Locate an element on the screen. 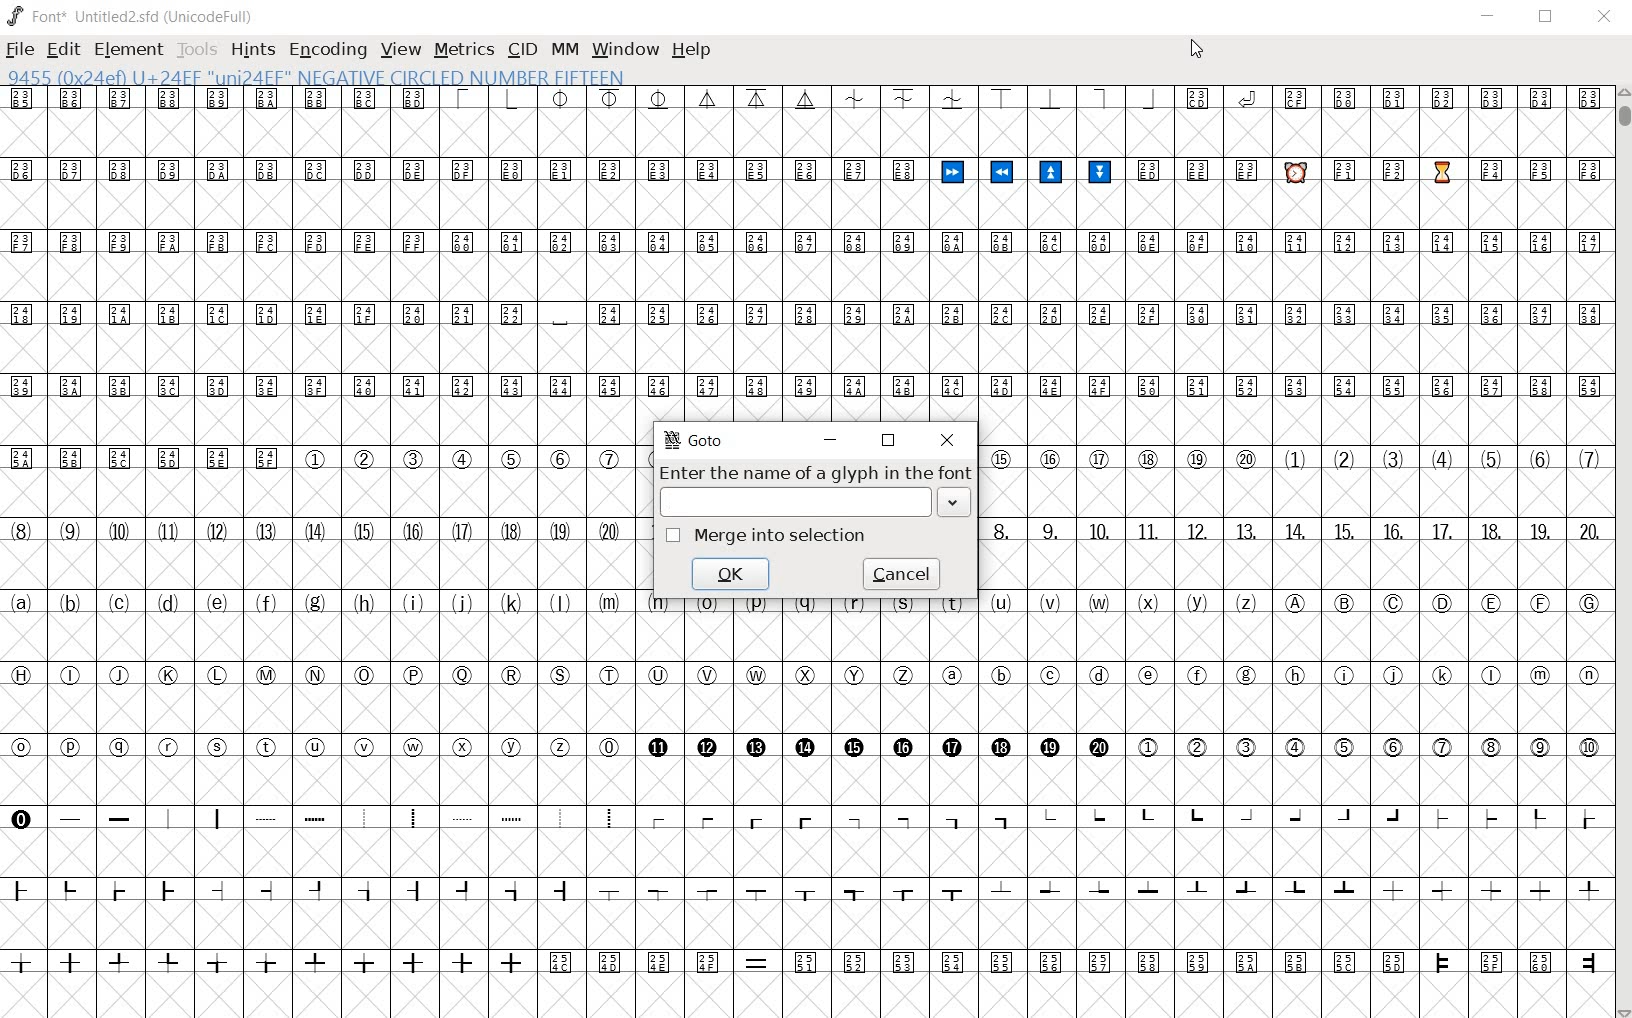 Image resolution: width=1632 pixels, height=1018 pixels. HELP is located at coordinates (692, 51).